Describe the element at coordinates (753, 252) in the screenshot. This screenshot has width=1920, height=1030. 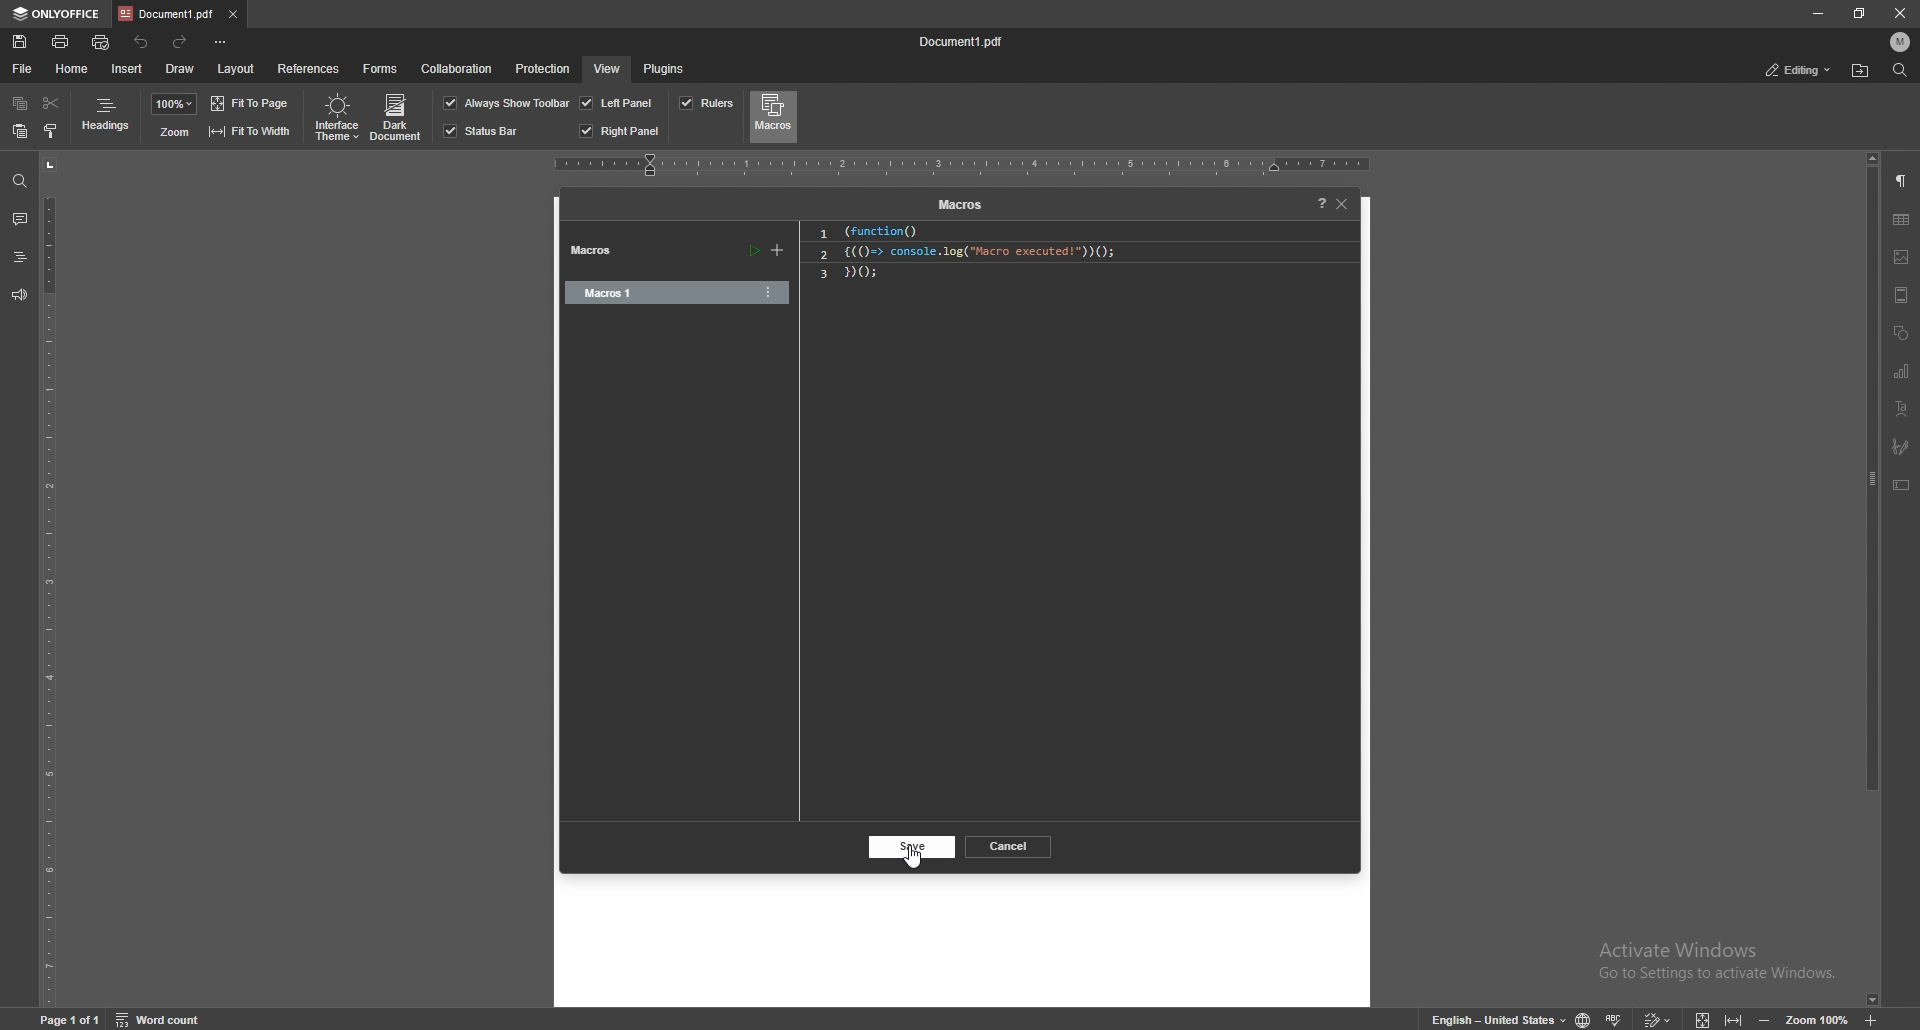
I see `run macro` at that location.